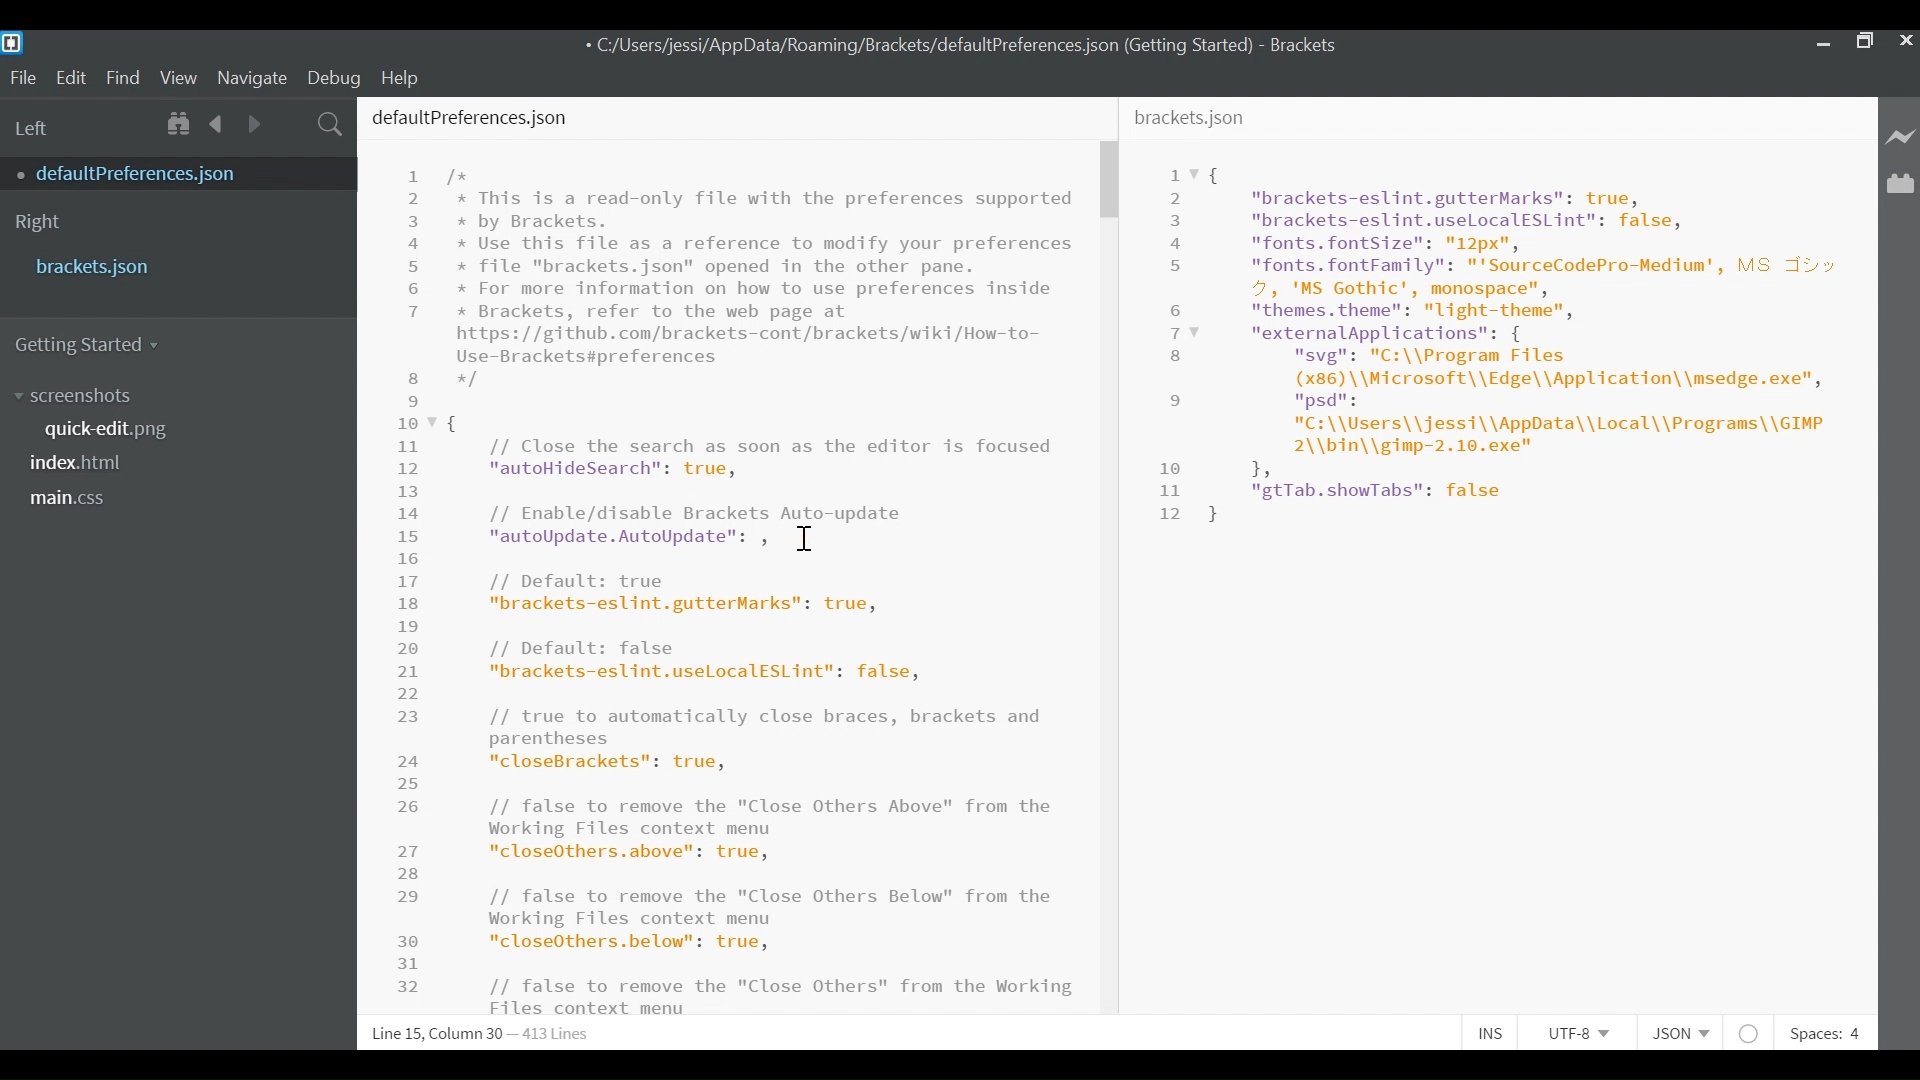 This screenshot has height=1080, width=1920. I want to click on defaultPrefereces.json File Editor, so click(724, 555).